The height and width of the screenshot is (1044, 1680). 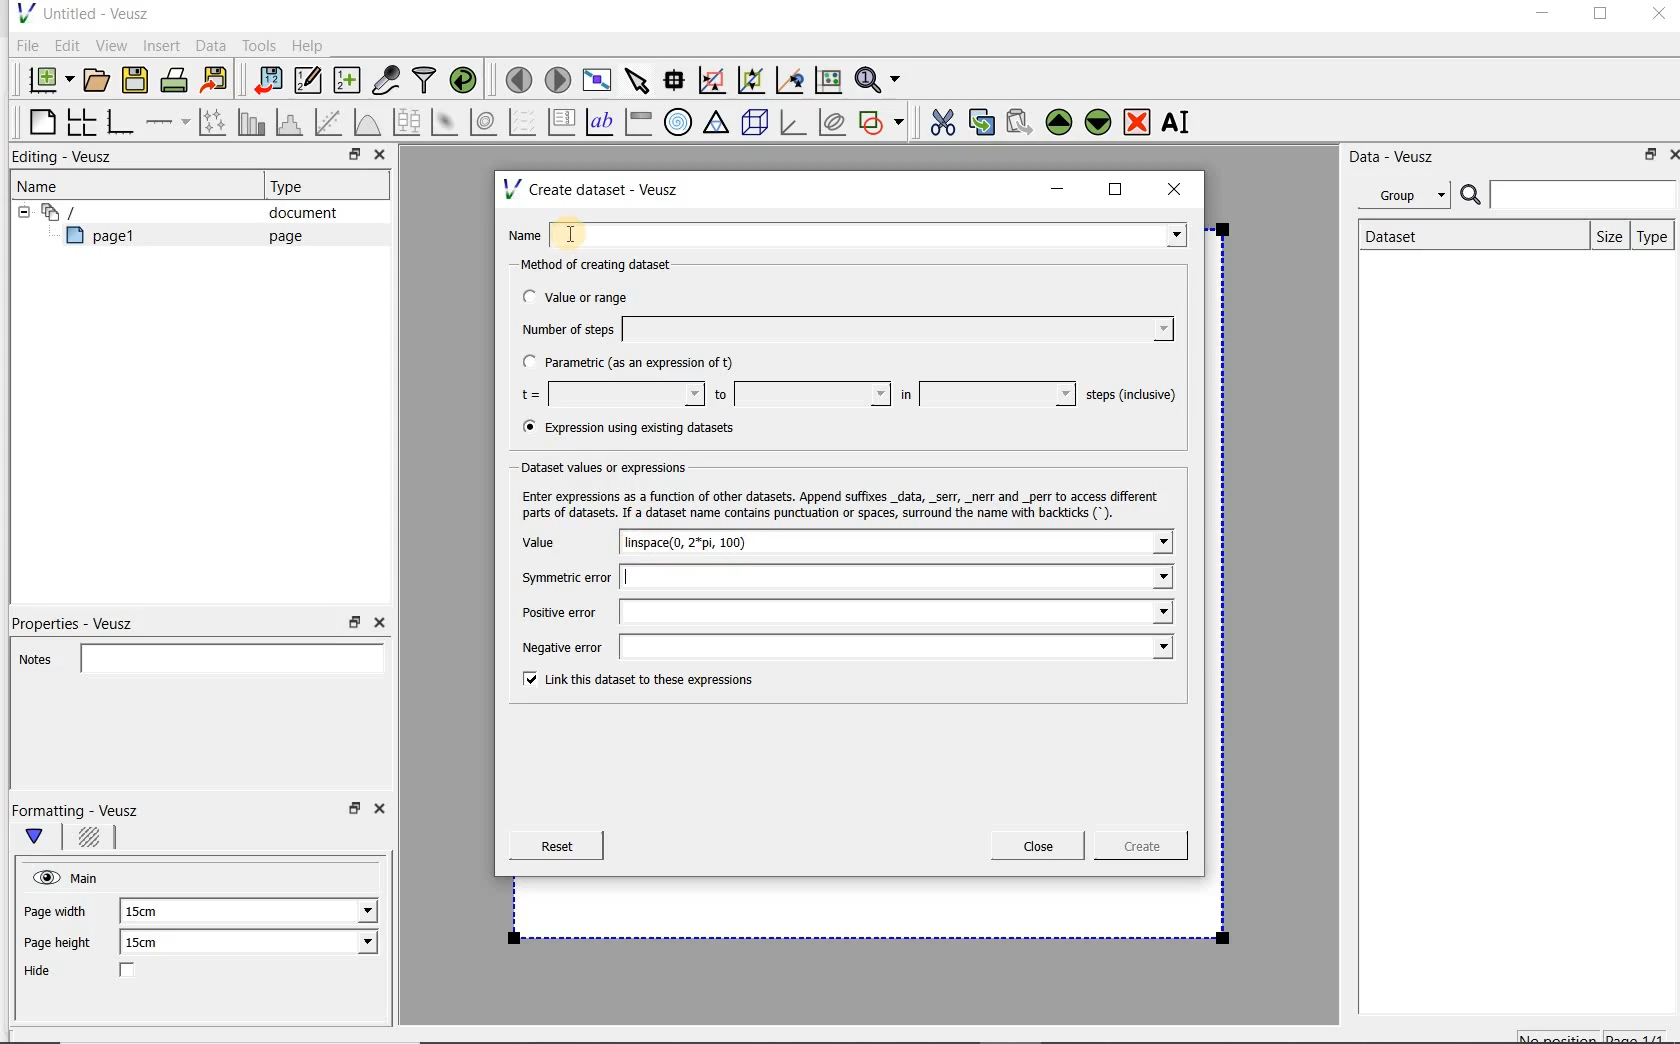 I want to click on Properties - Veusz, so click(x=83, y=620).